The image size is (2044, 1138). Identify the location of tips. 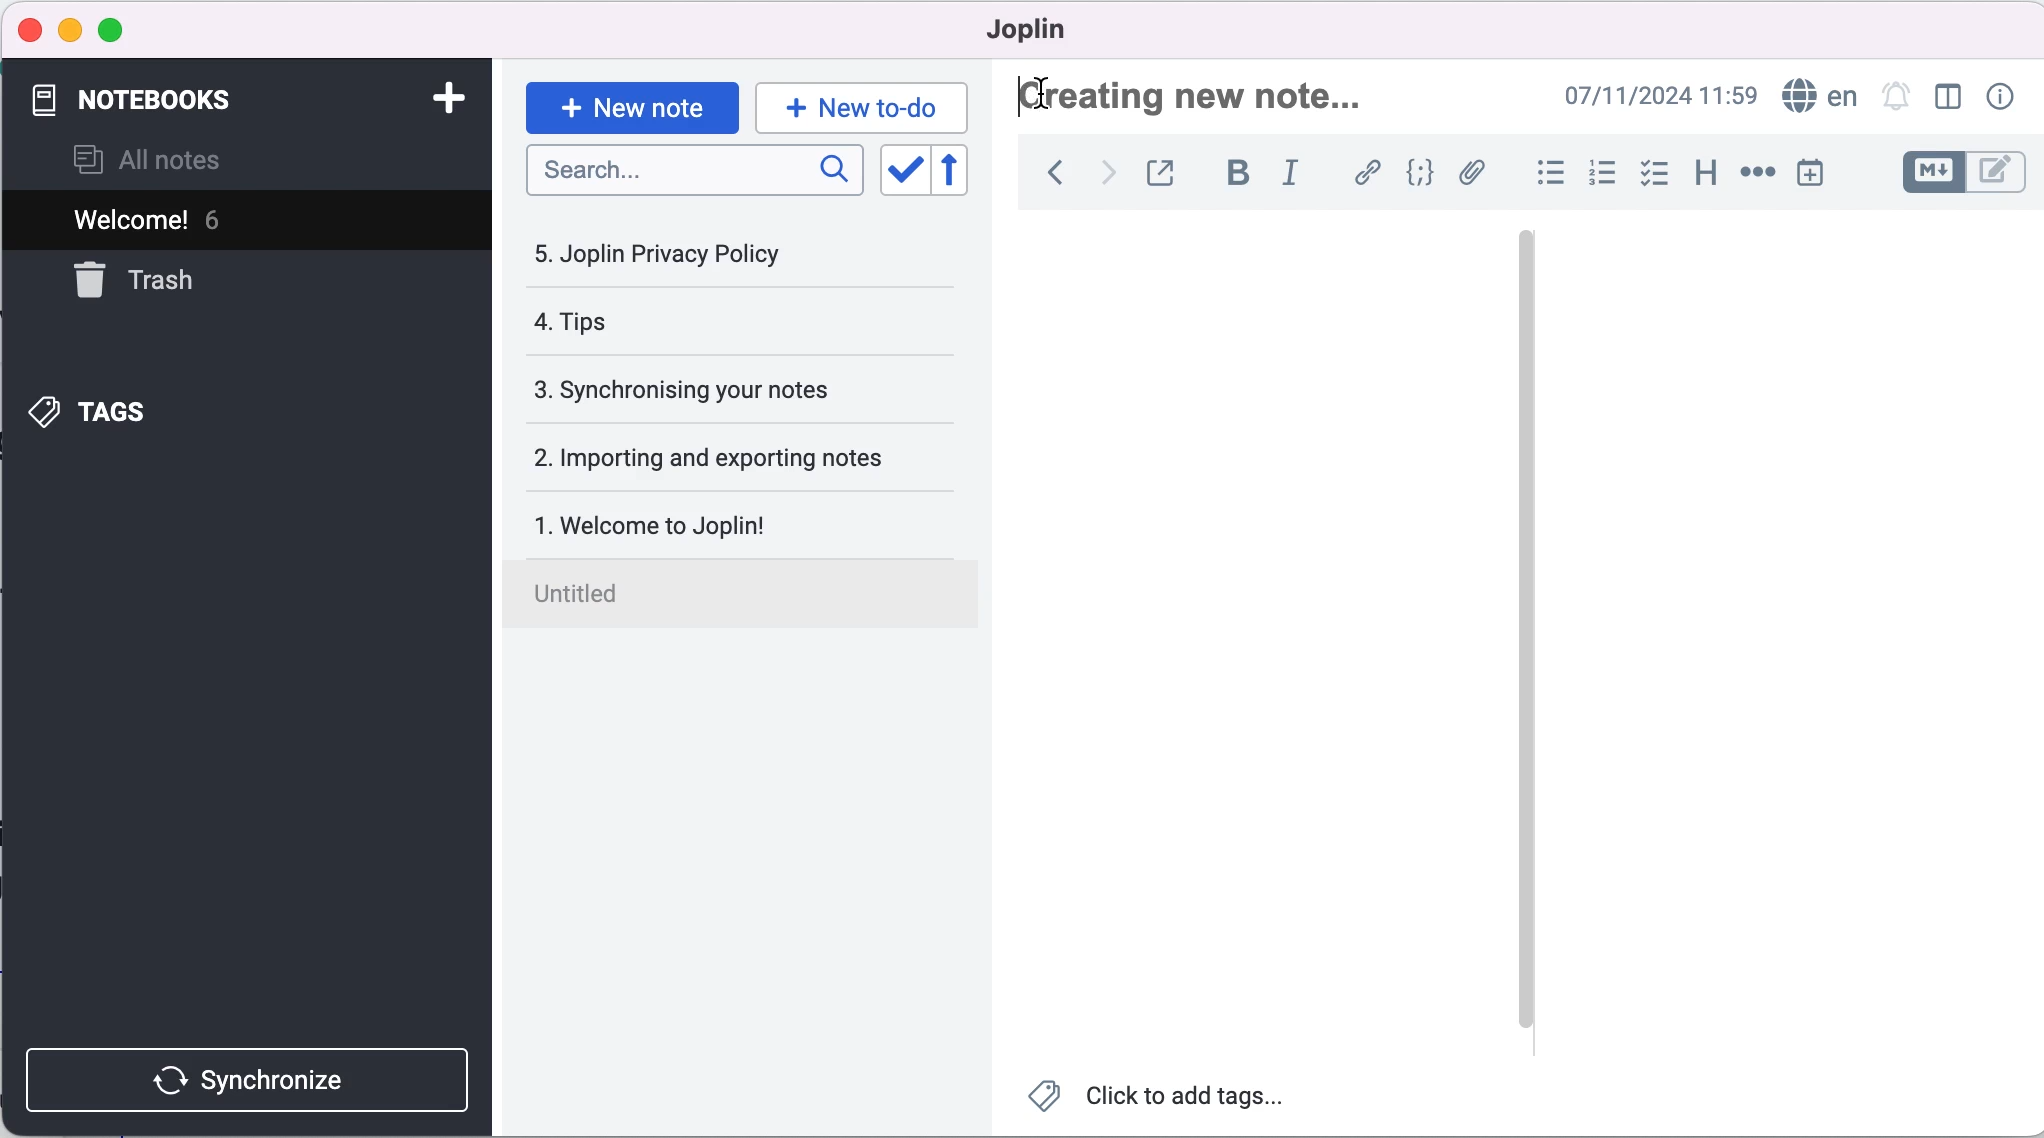
(686, 324).